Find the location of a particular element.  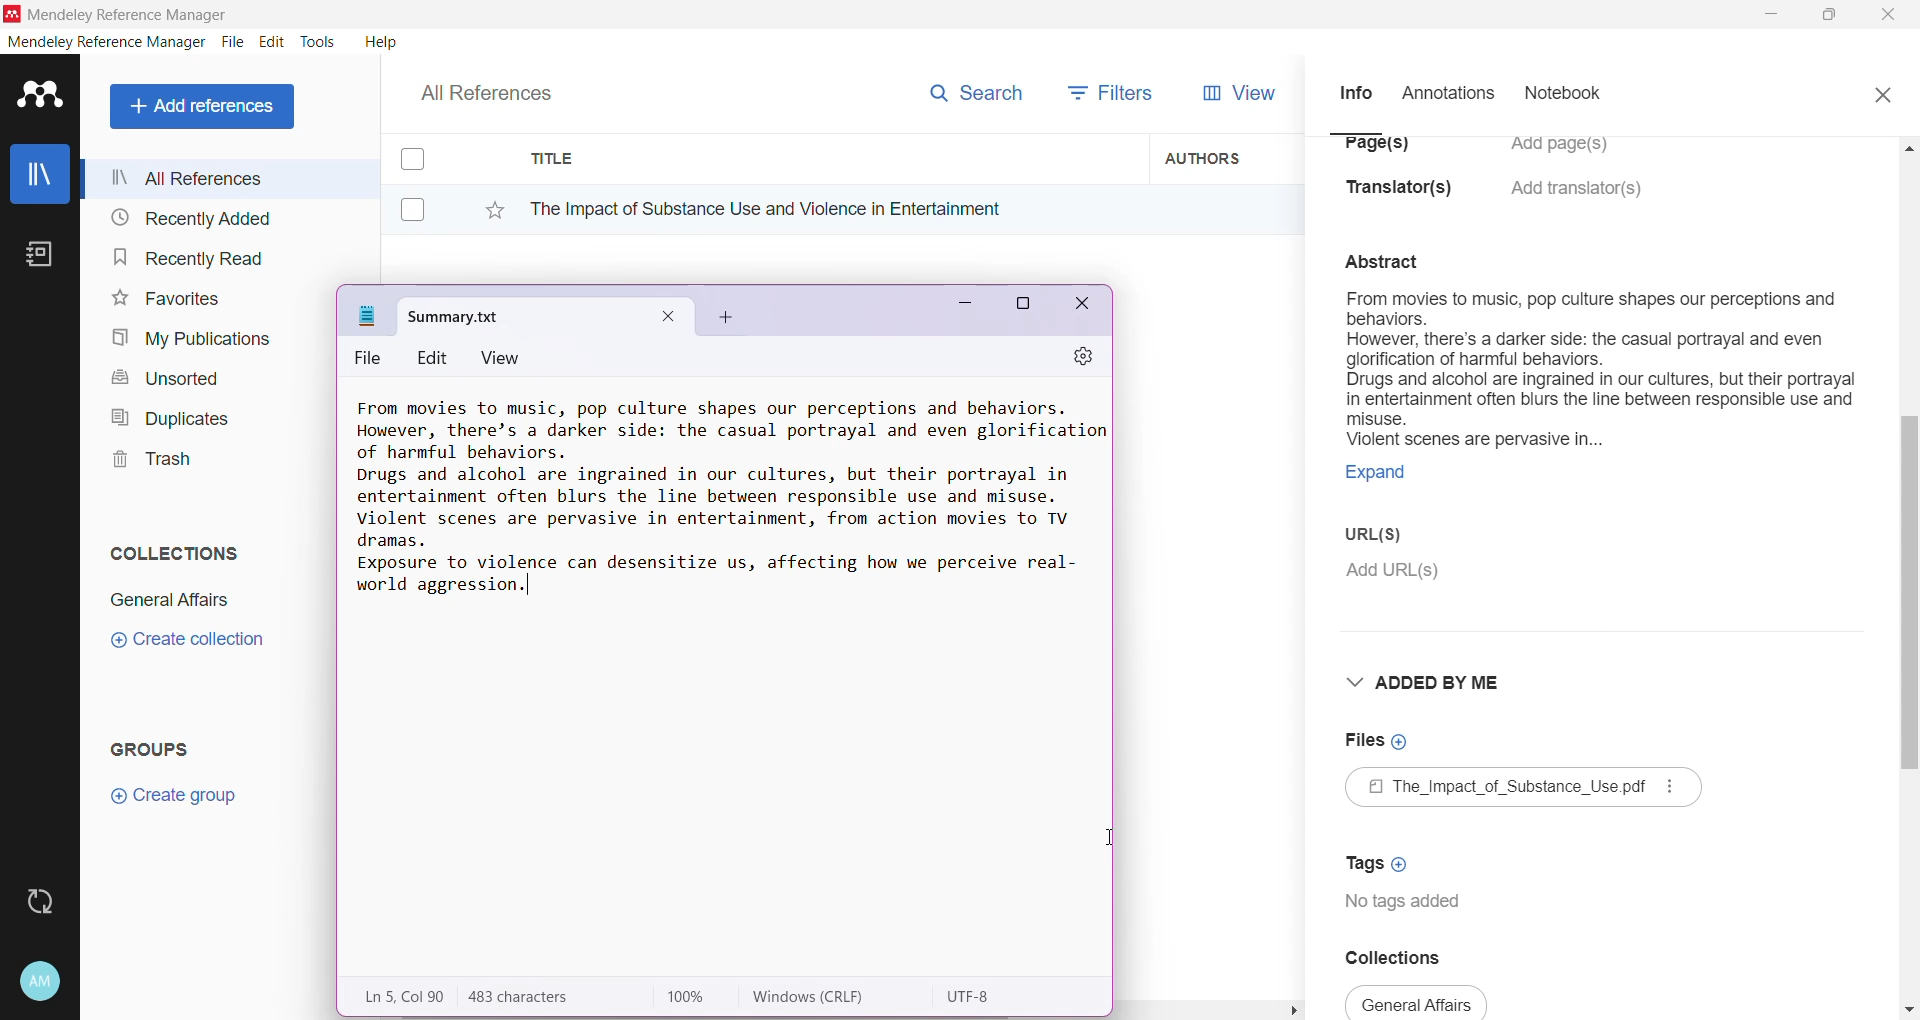

Duplicates is located at coordinates (164, 416).